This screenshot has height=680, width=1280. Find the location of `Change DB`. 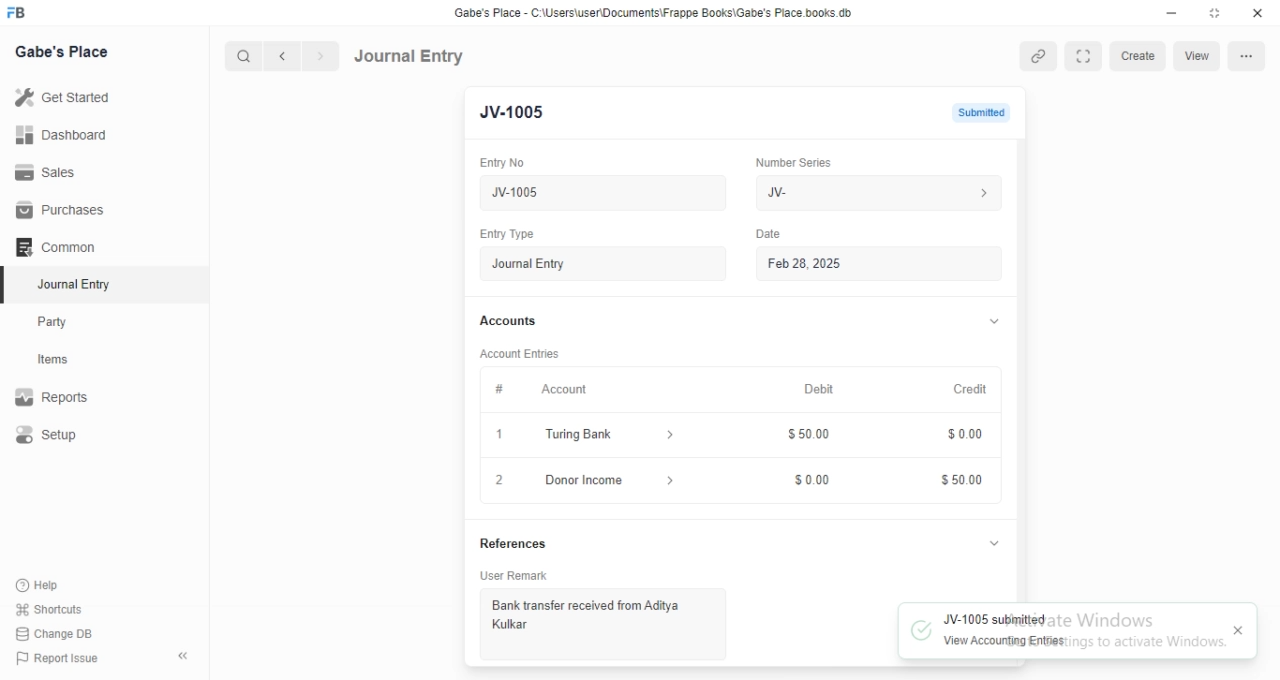

Change DB is located at coordinates (60, 633).